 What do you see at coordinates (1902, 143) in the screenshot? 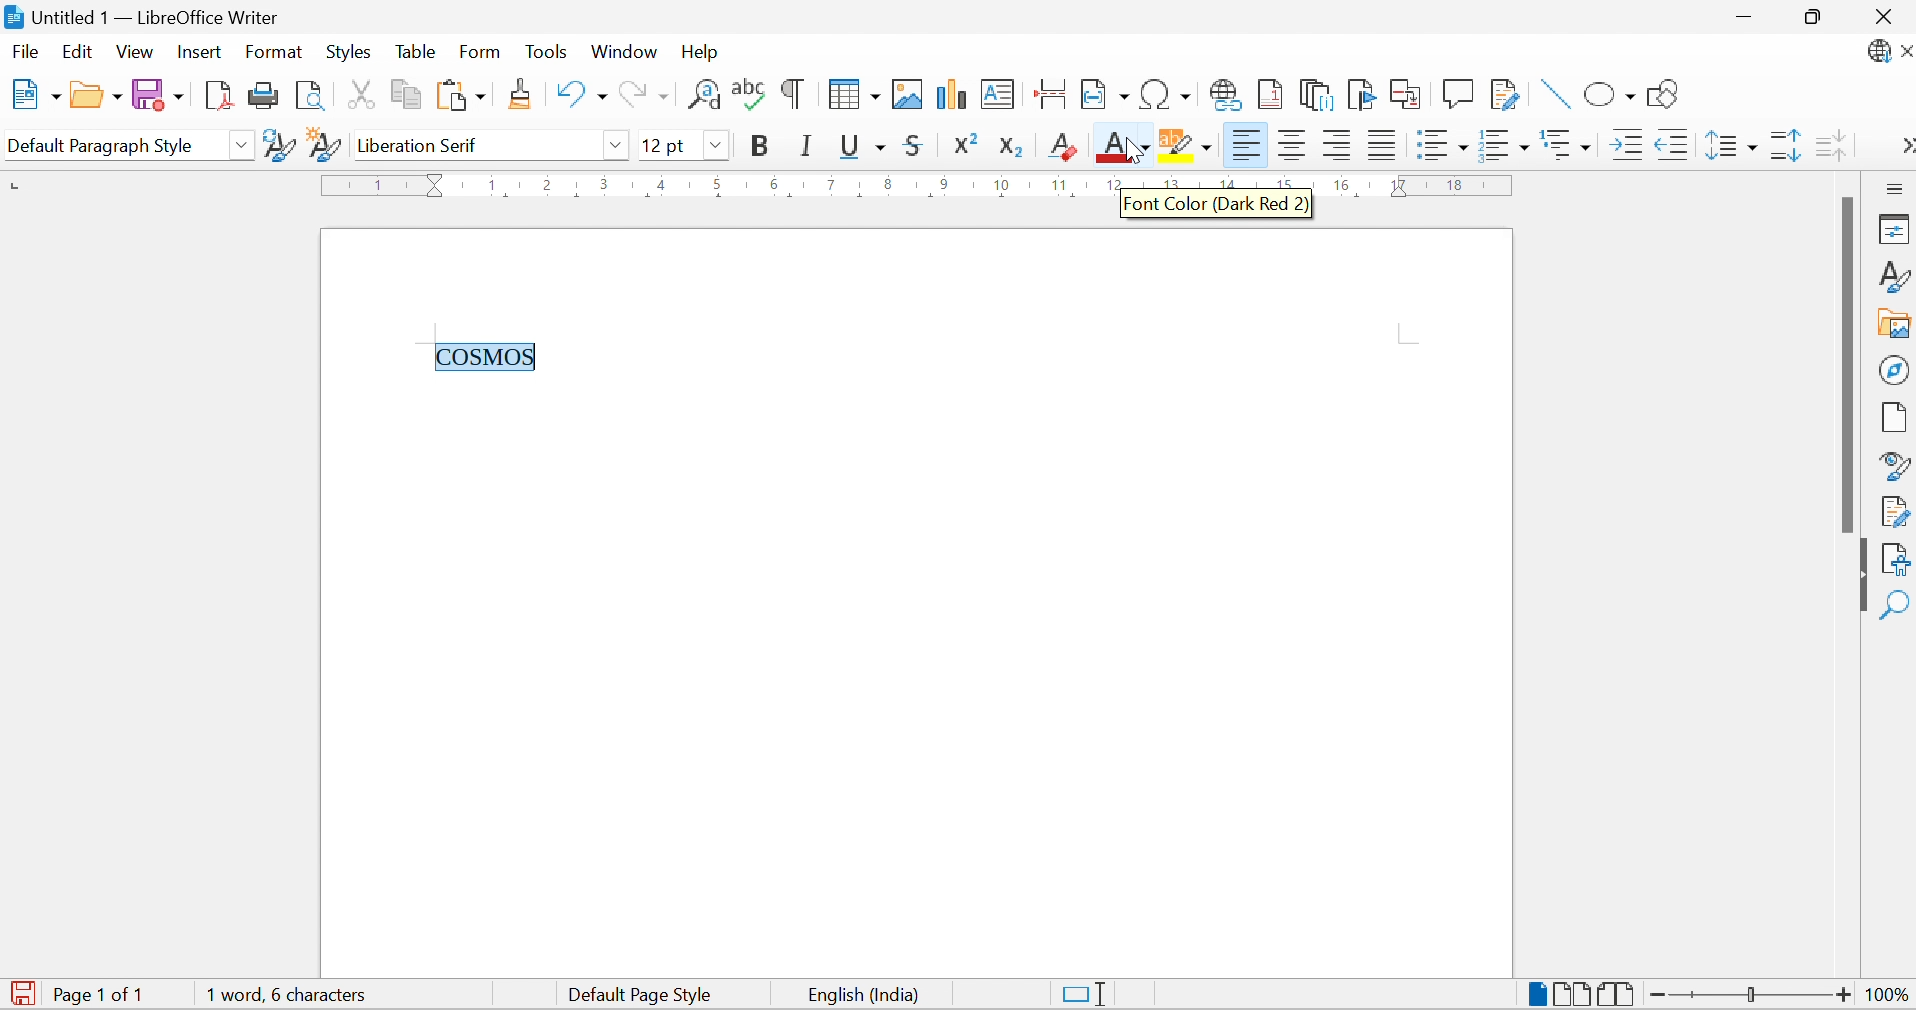
I see `More` at bounding box center [1902, 143].